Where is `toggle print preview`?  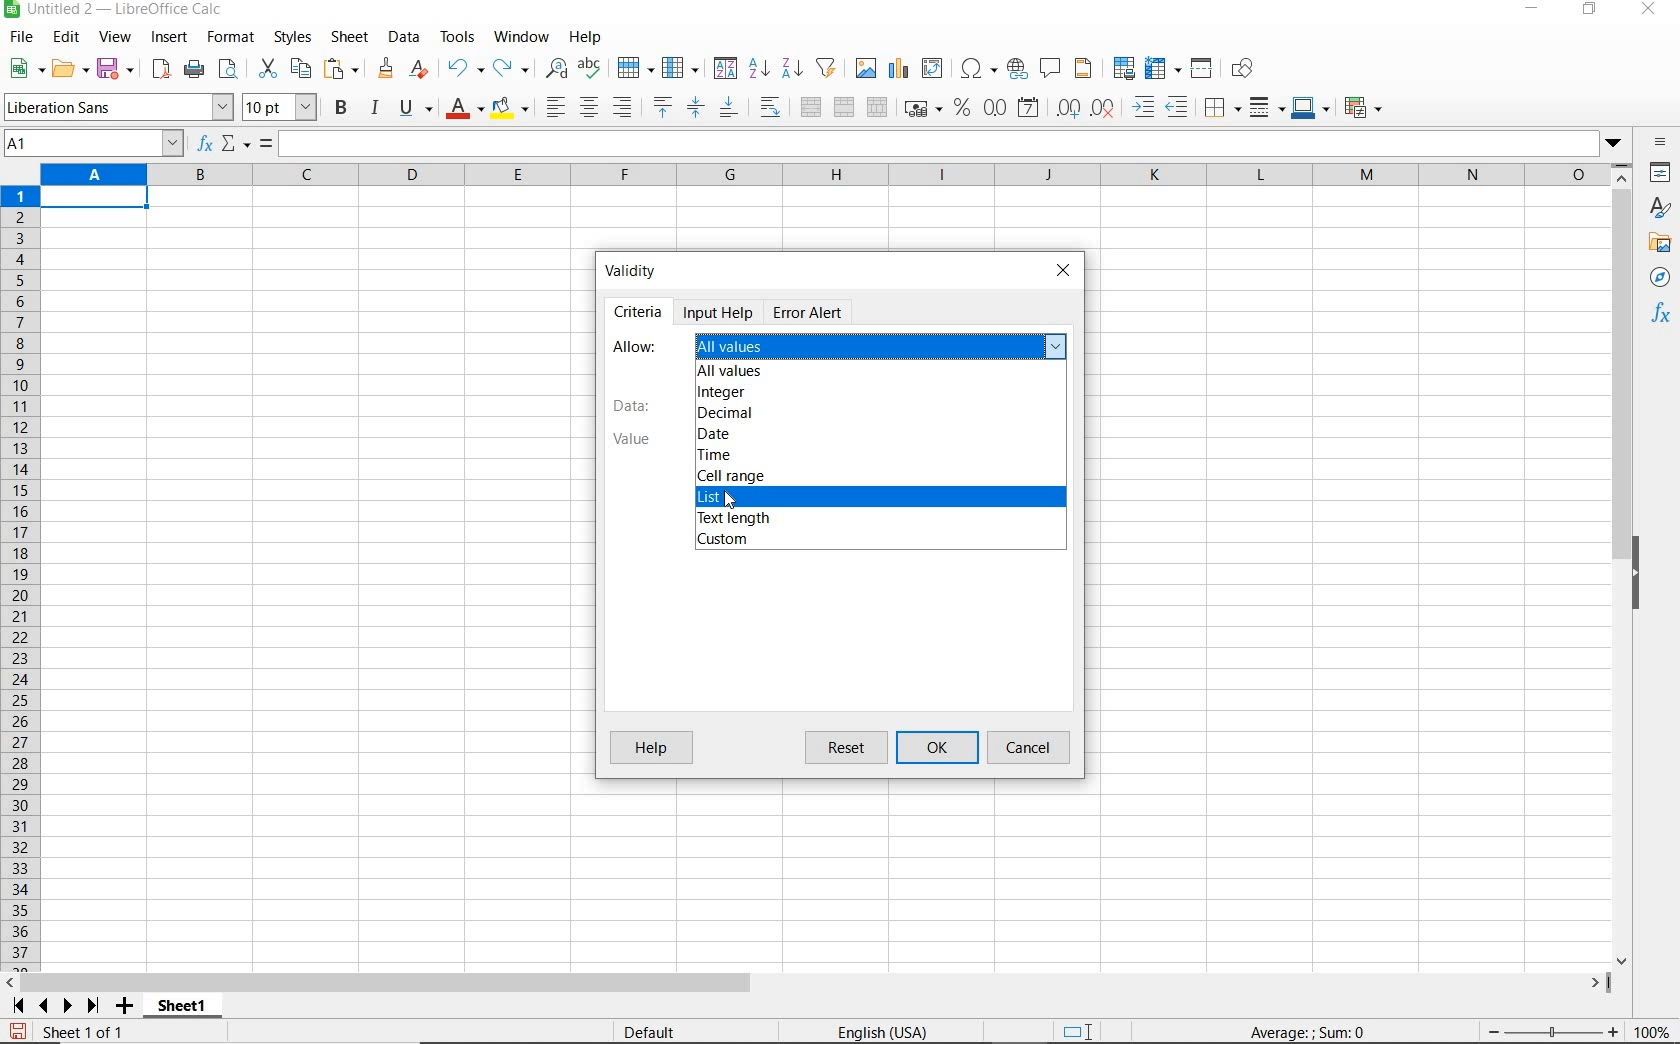 toggle print preview is located at coordinates (231, 71).